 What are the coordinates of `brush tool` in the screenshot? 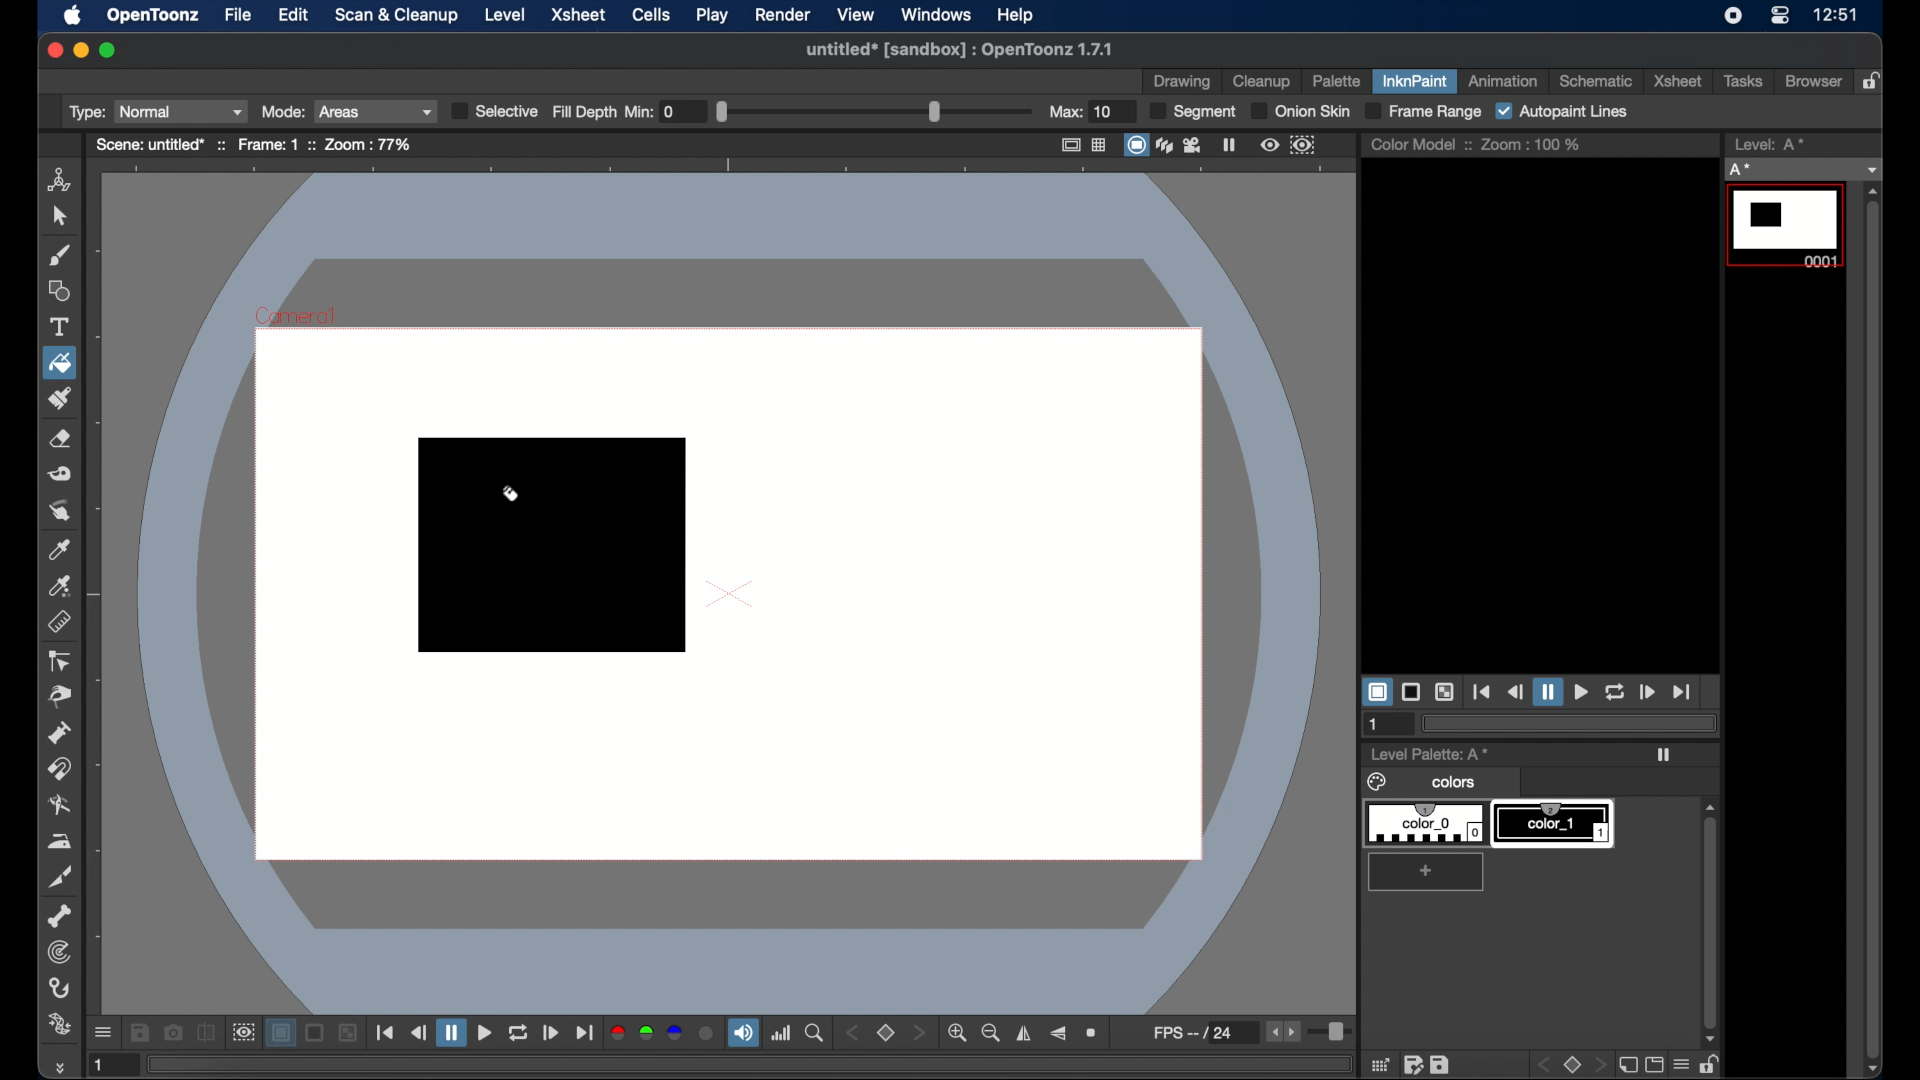 It's located at (60, 256).